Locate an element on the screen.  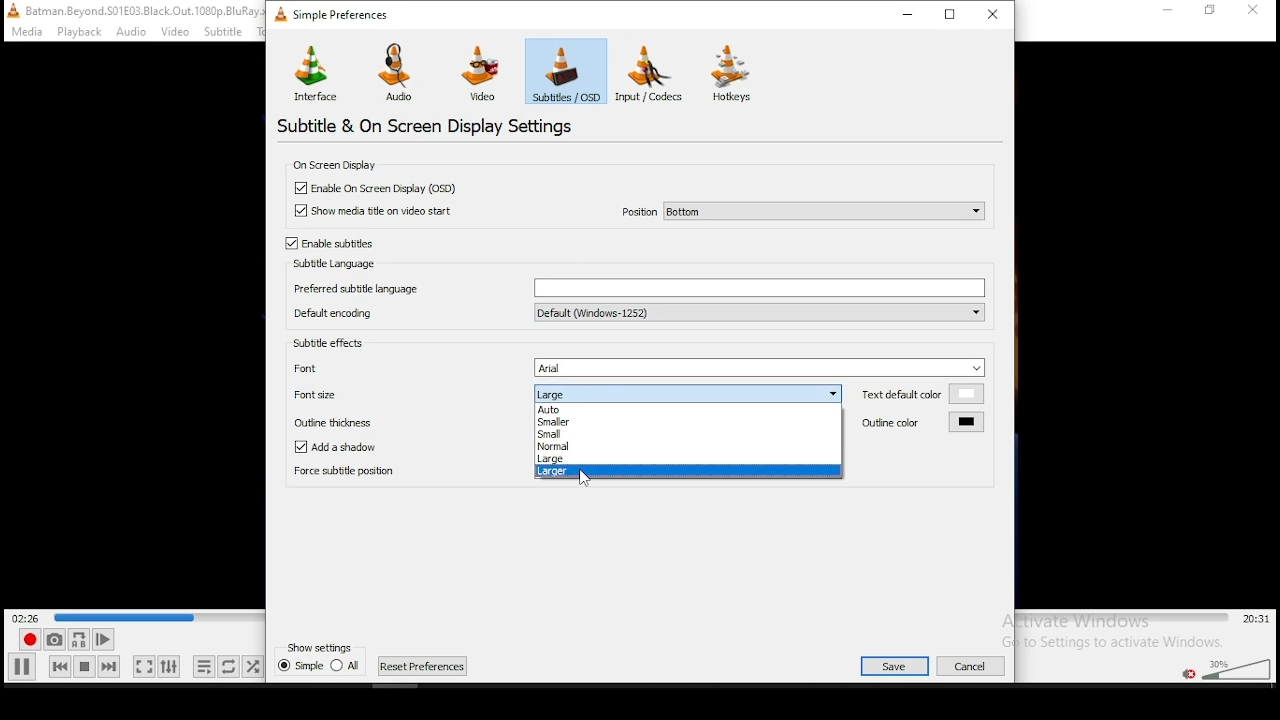
stop is located at coordinates (84, 666).